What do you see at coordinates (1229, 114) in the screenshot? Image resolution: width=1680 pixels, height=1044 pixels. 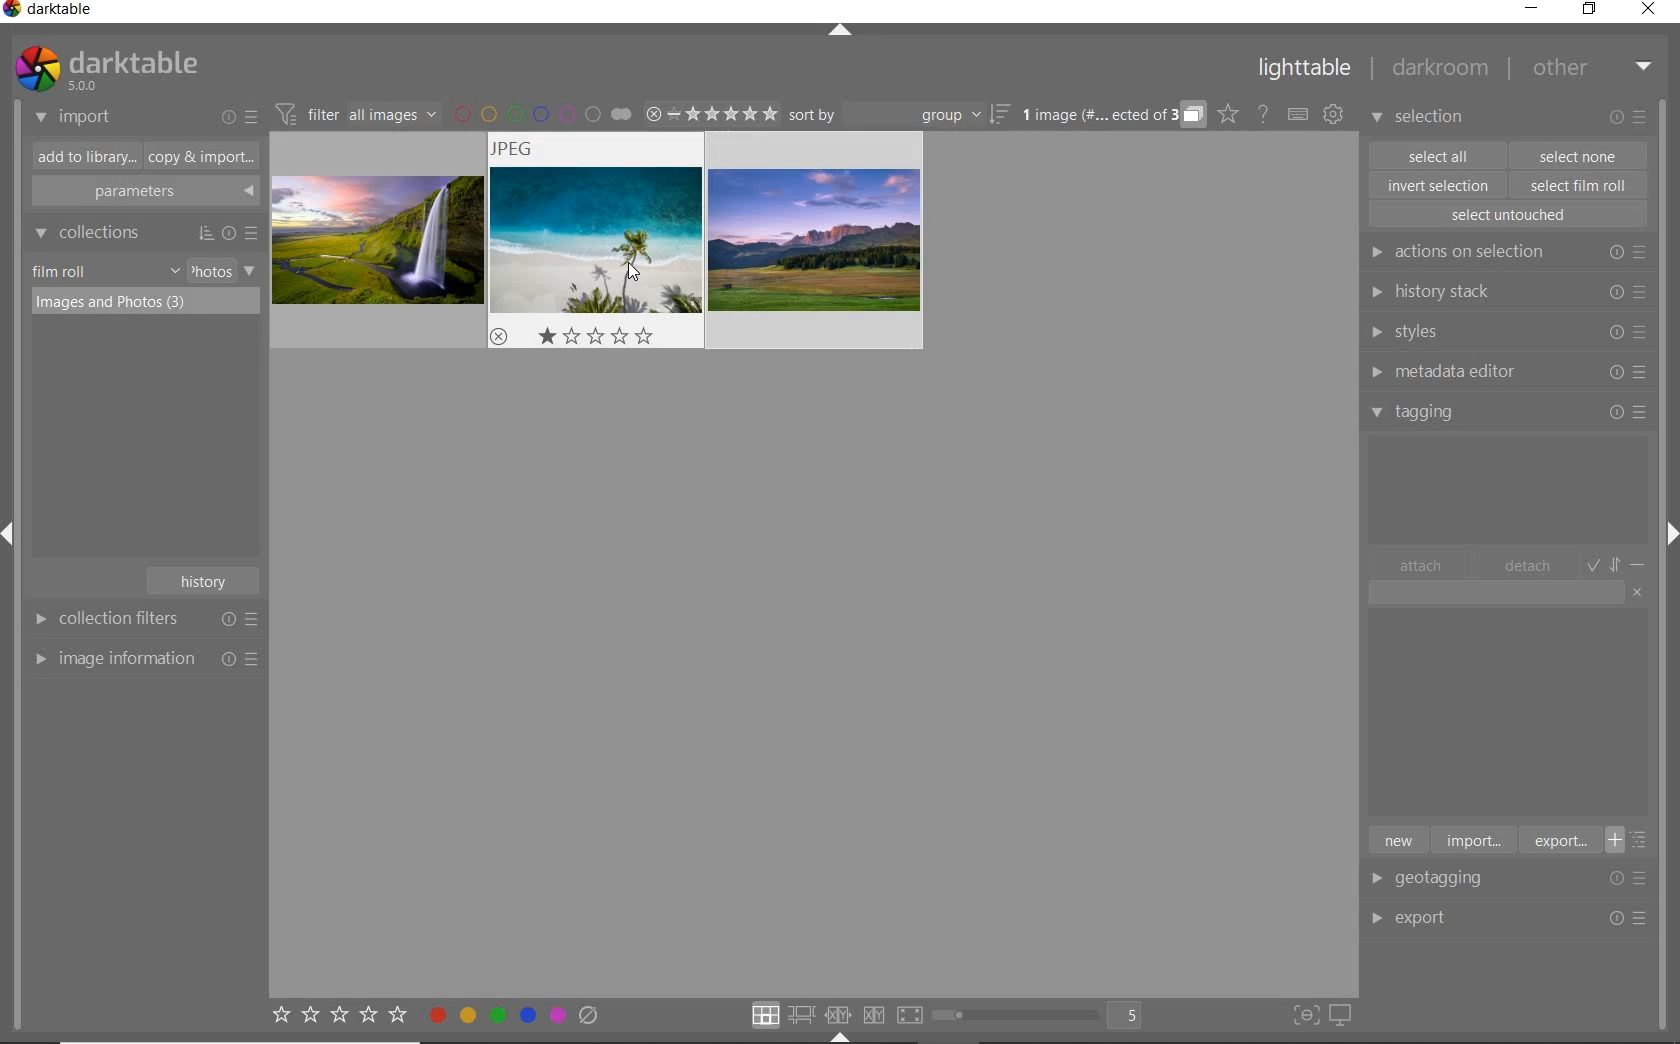 I see `click to change the type of overlay shown on thumbnails` at bounding box center [1229, 114].